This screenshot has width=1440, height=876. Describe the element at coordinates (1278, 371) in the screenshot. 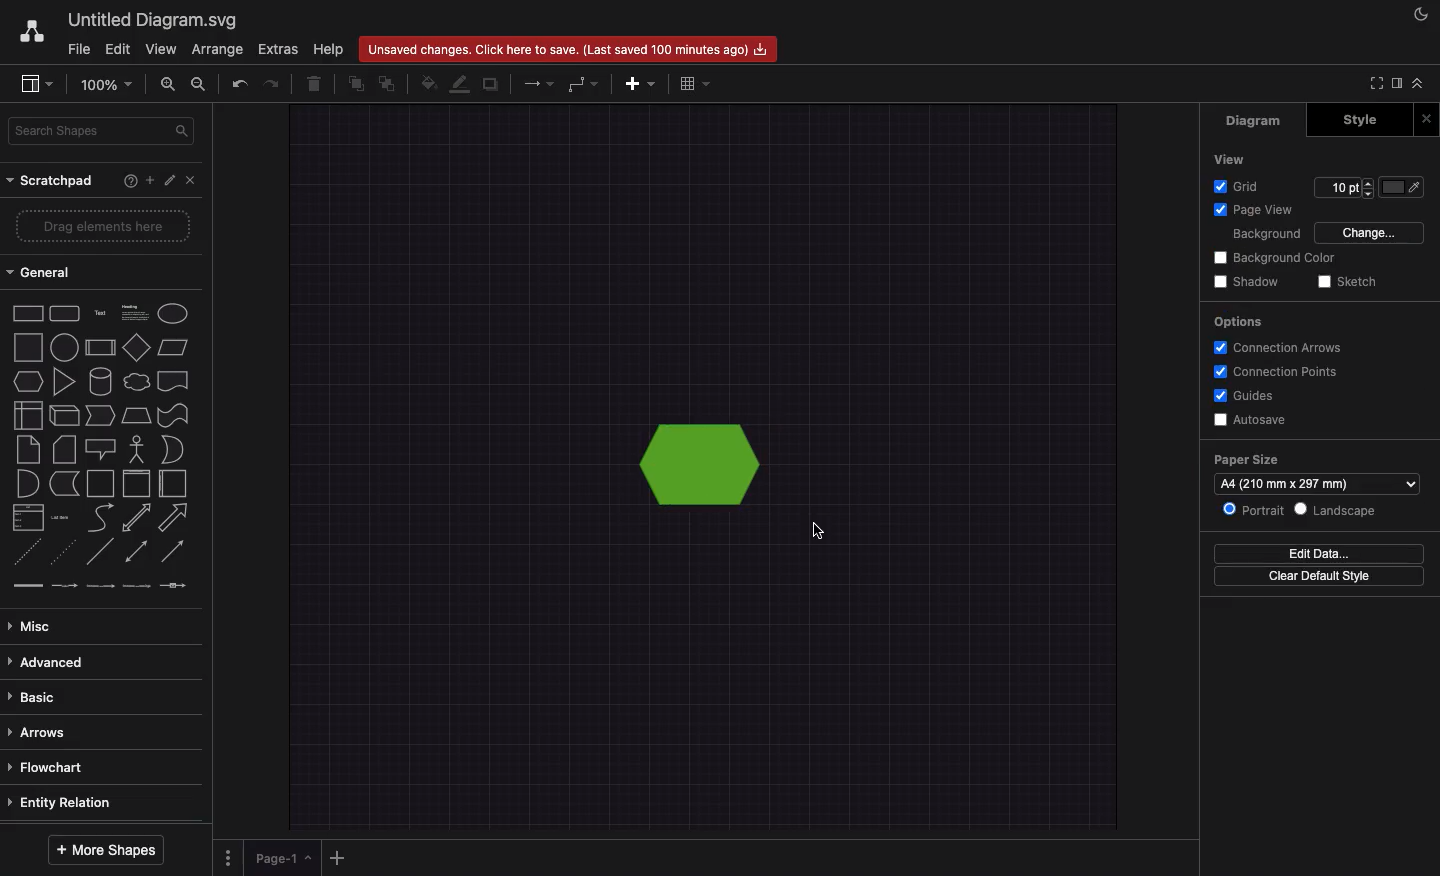

I see `Connection points` at that location.